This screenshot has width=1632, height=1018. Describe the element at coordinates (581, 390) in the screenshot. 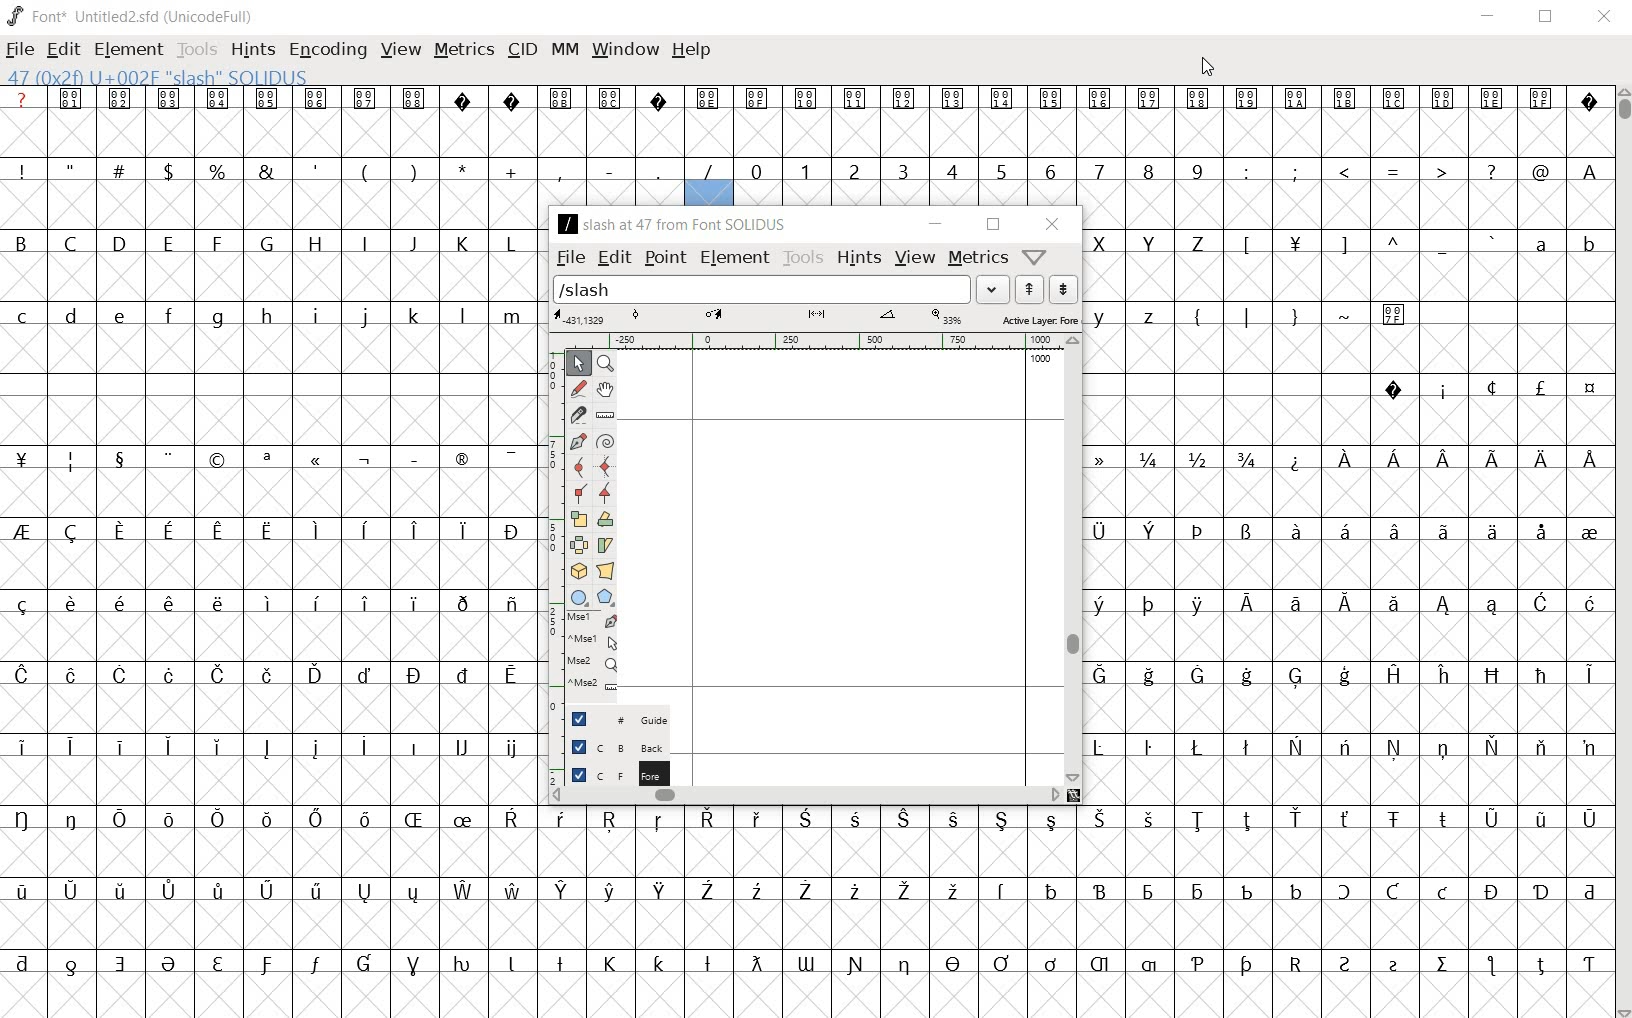

I see `draw a freehand curve` at that location.